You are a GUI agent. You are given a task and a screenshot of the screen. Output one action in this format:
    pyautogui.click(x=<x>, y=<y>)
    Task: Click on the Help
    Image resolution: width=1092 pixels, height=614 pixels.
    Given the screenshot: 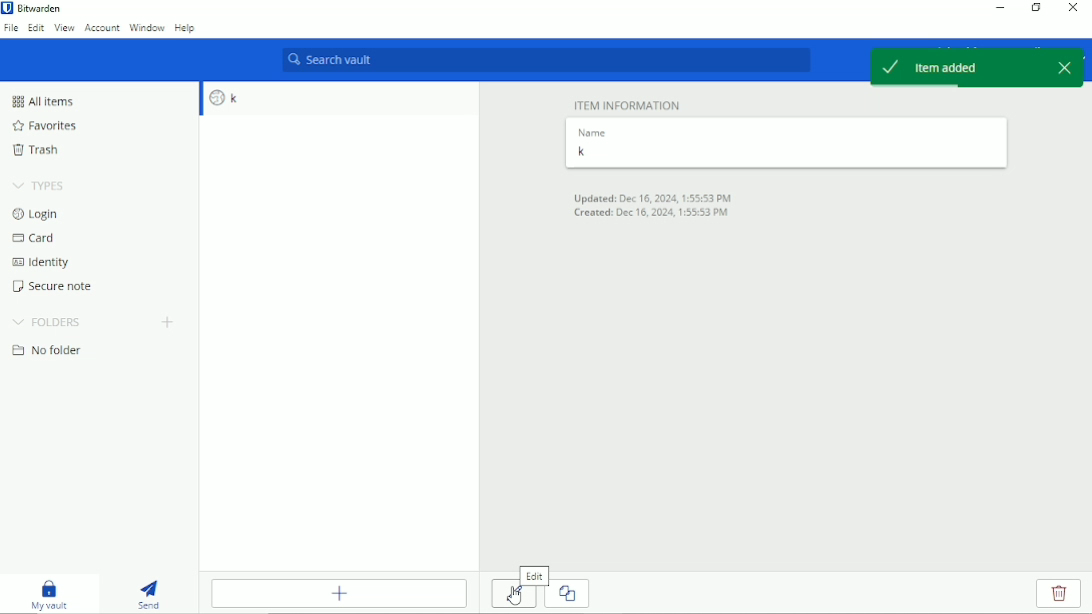 What is the action you would take?
    pyautogui.click(x=187, y=28)
    